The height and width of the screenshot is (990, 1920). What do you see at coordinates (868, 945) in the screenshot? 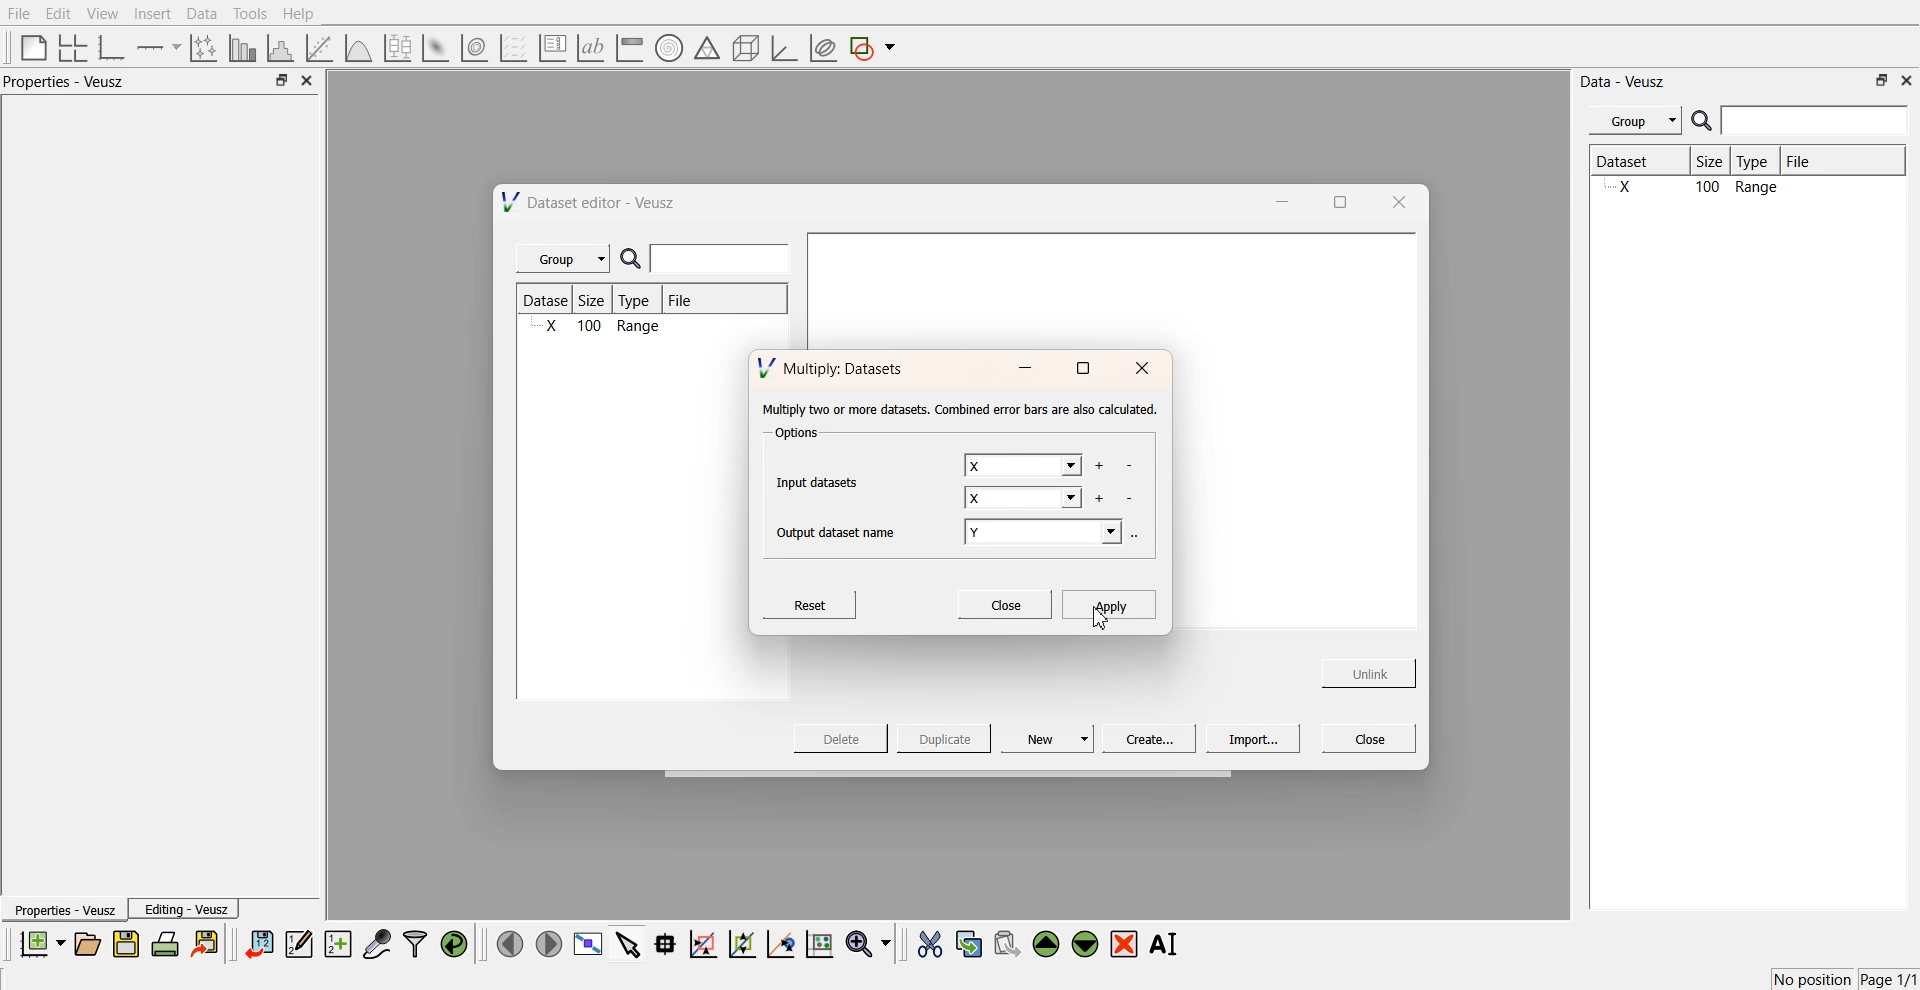
I see `zoom funtions` at bounding box center [868, 945].